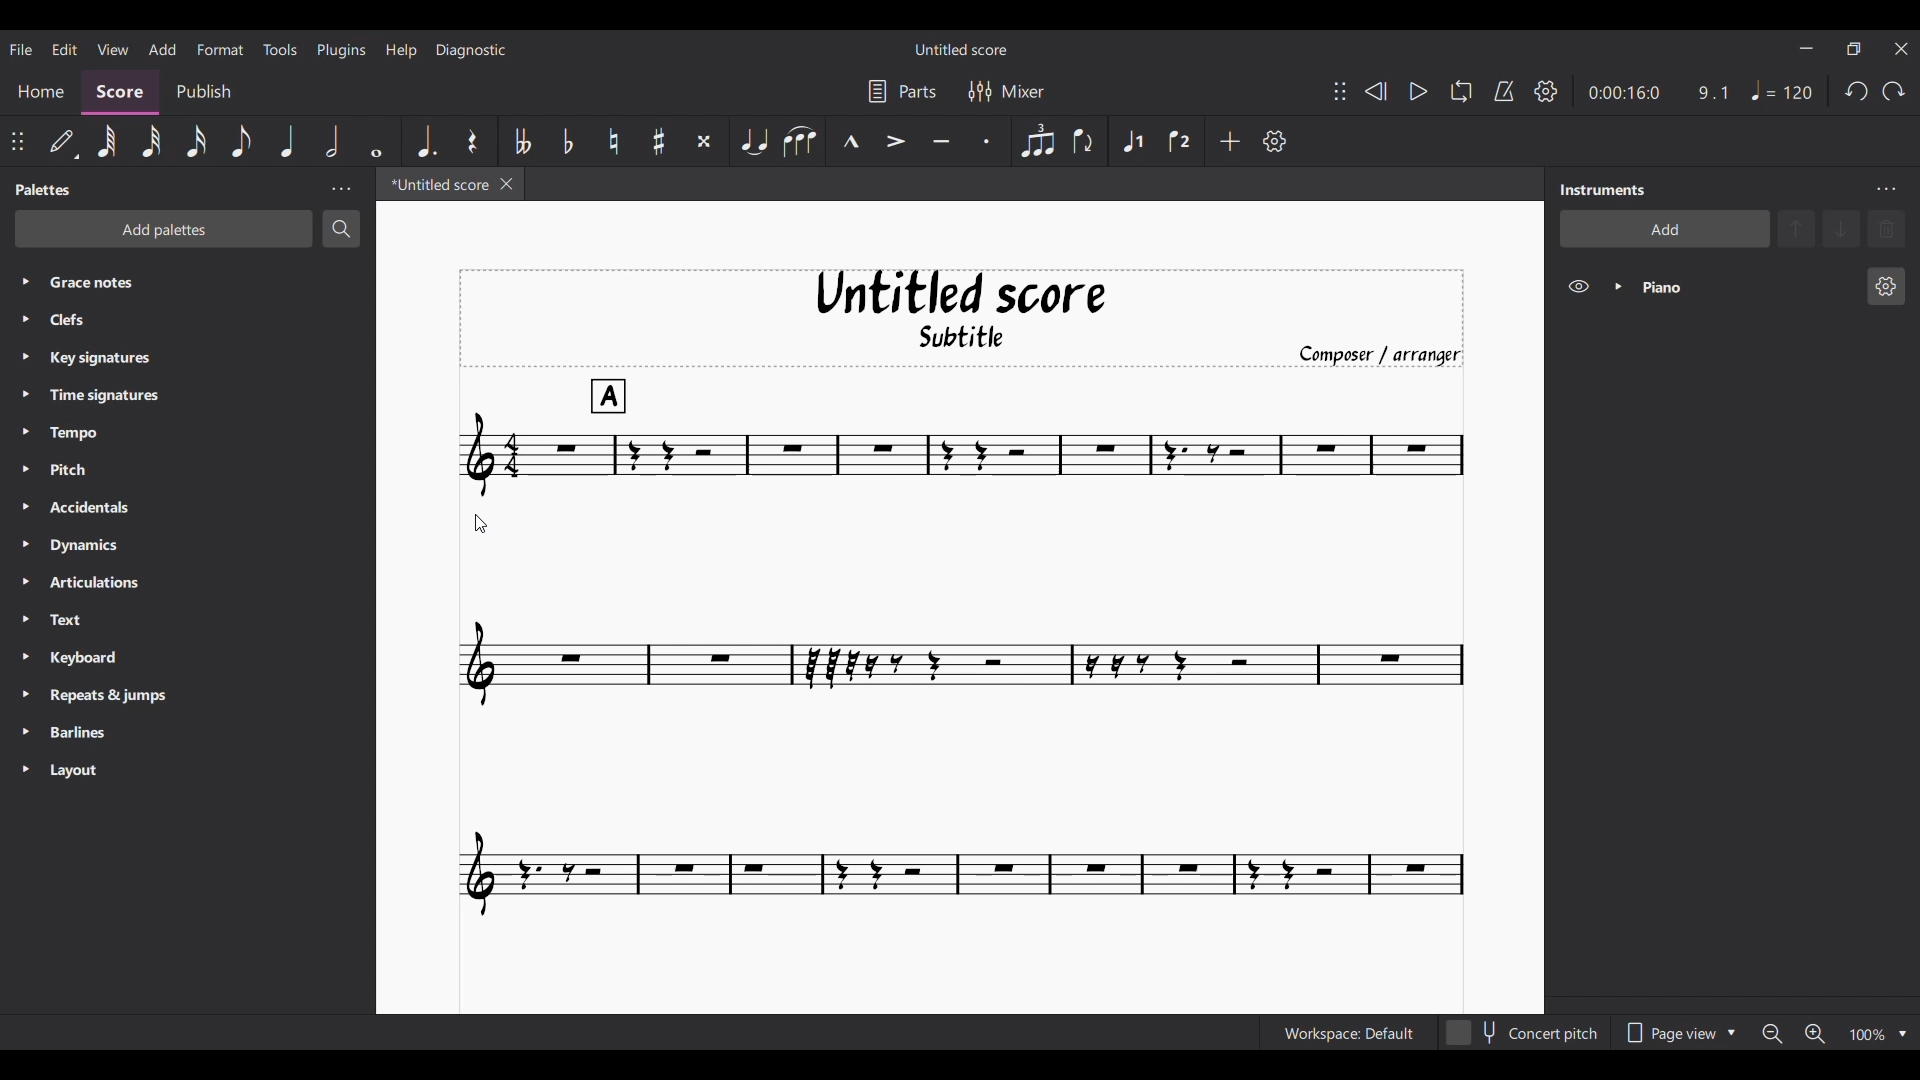 This screenshot has height=1080, width=1920. I want to click on Customize toolbar, so click(1275, 141).